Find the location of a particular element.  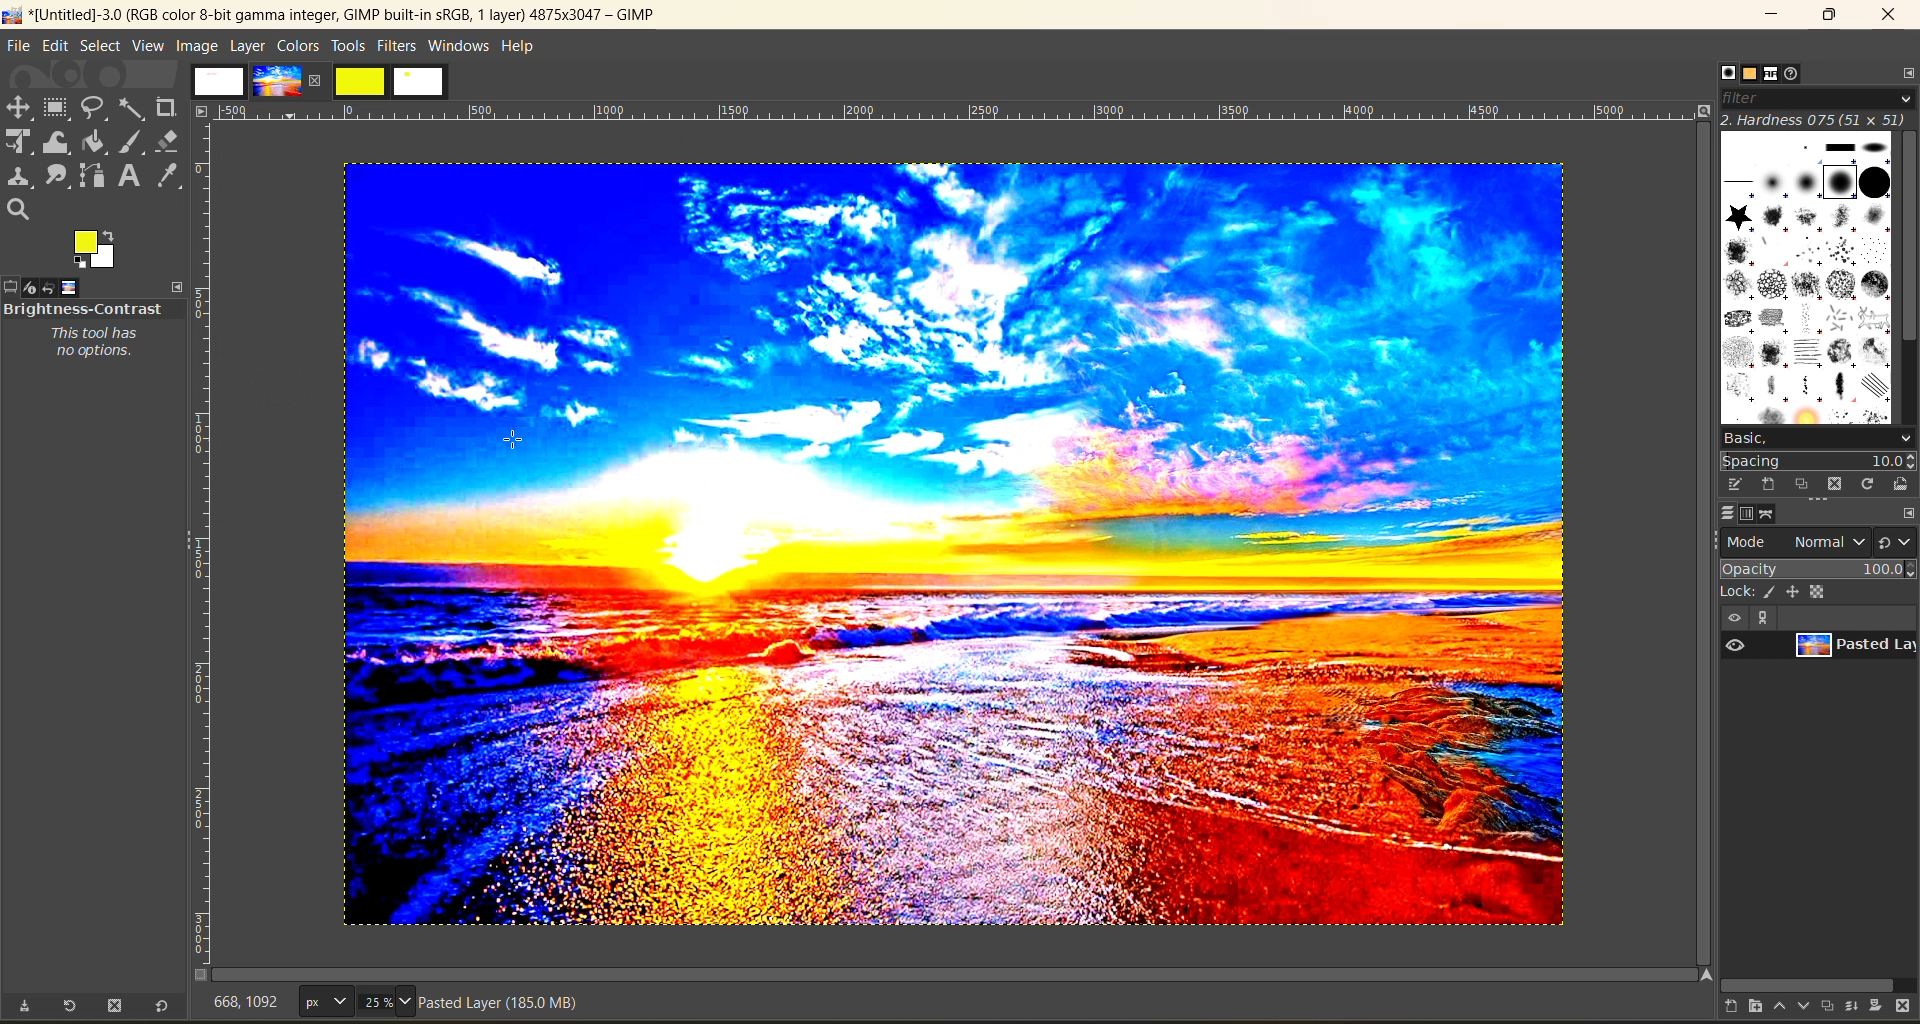

layer is located at coordinates (250, 45).